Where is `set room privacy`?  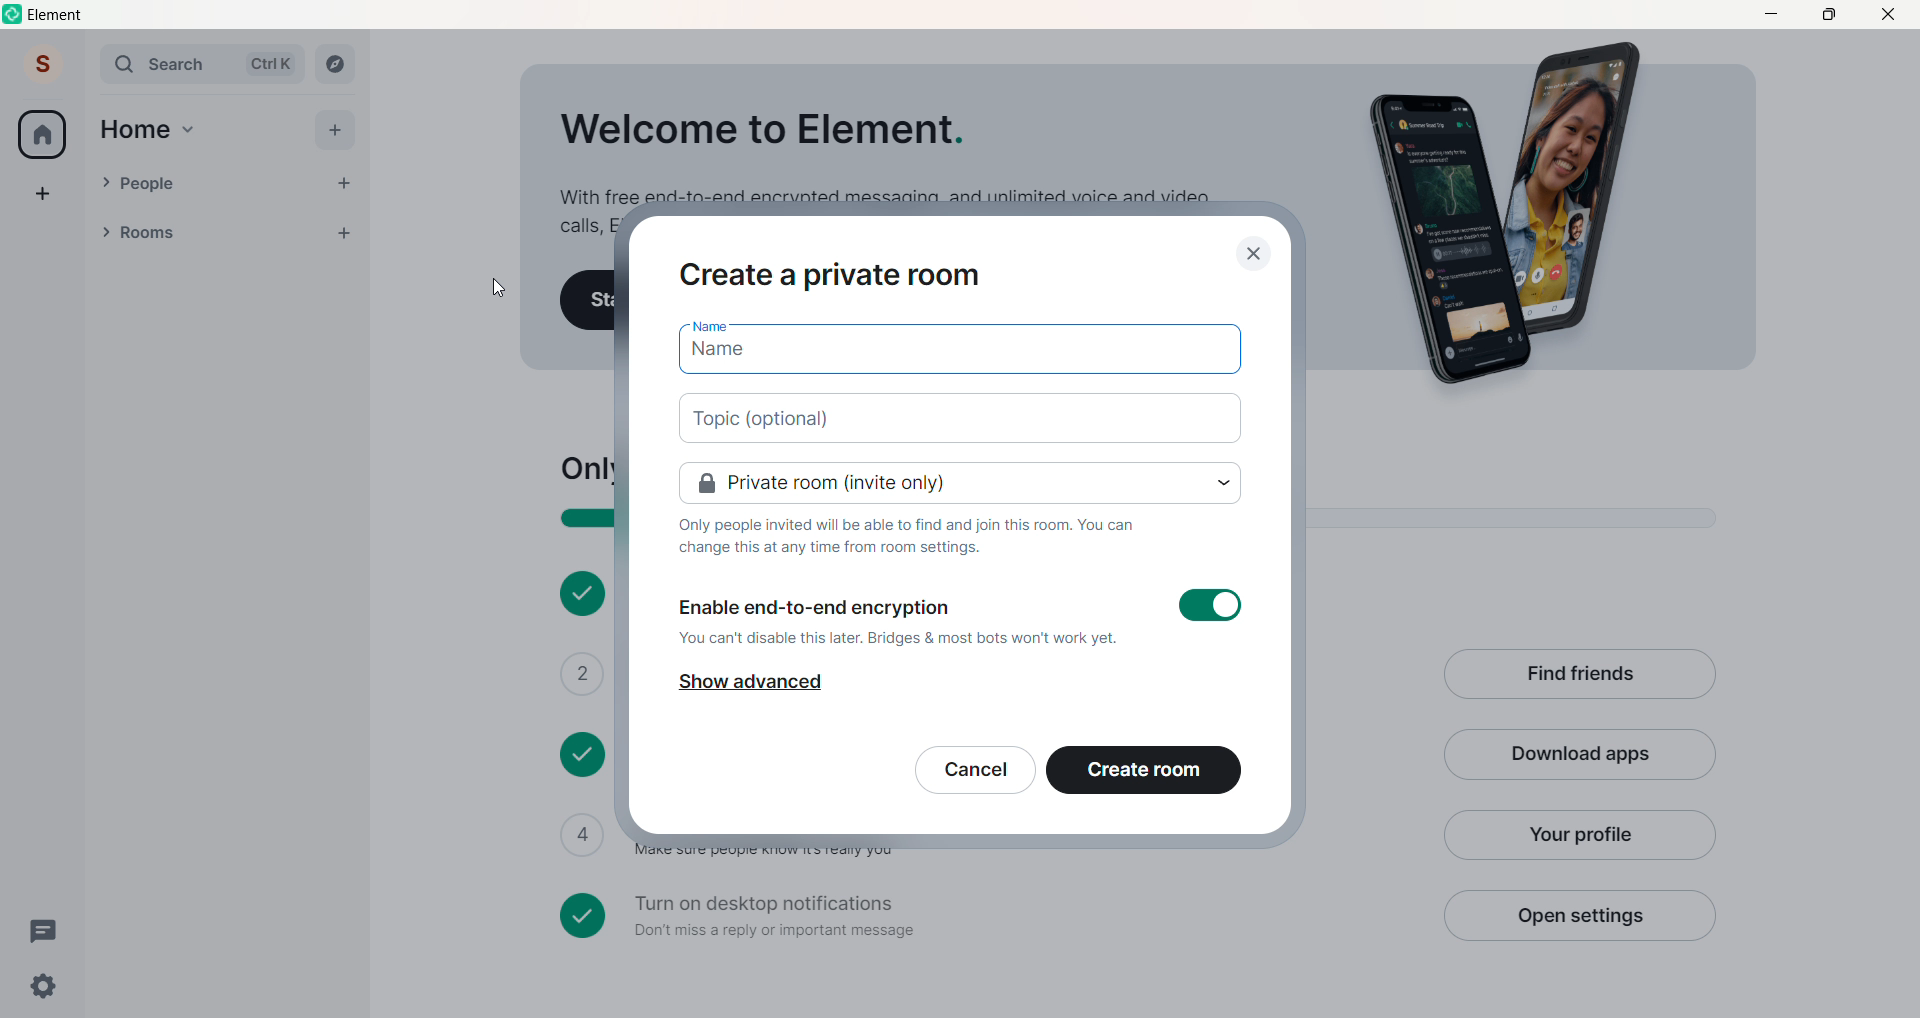 set room privacy is located at coordinates (962, 484).